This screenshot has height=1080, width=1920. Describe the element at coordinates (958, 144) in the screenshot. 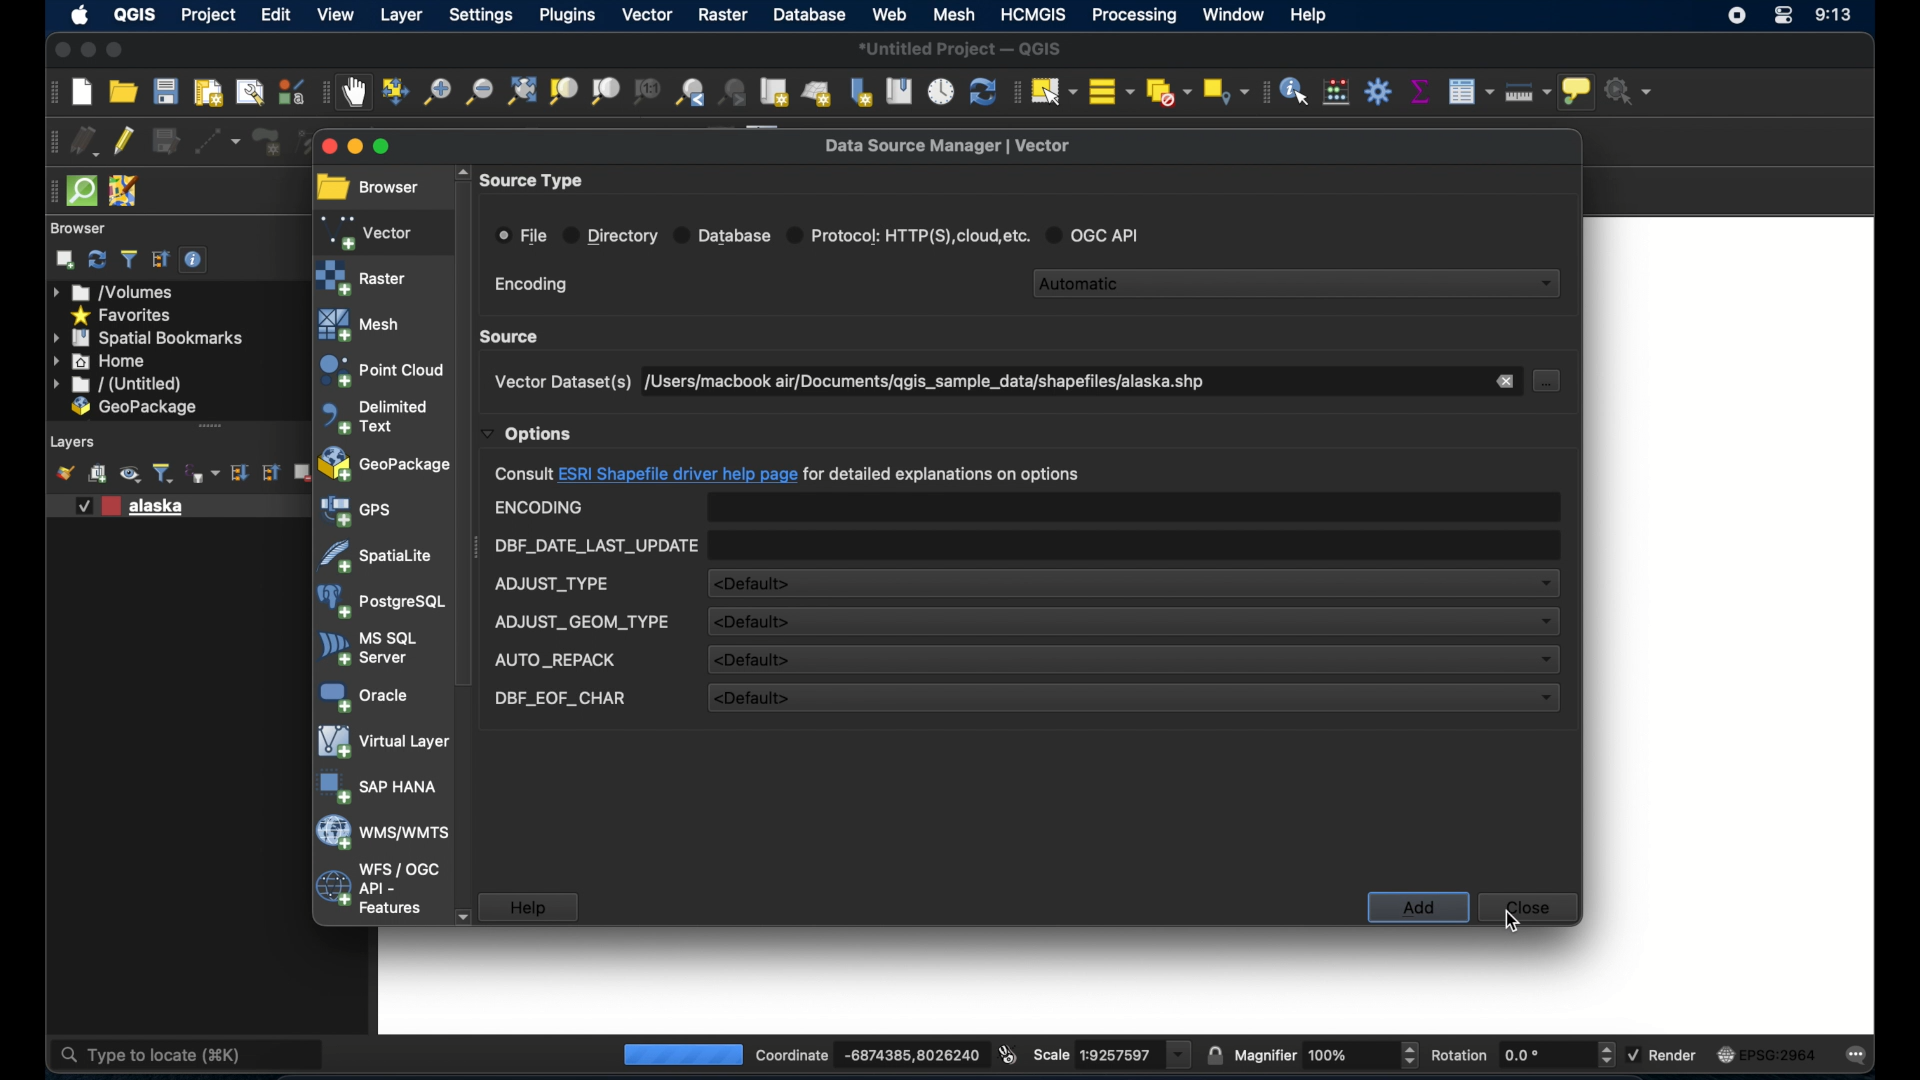

I see `Data Source manager Vector` at that location.